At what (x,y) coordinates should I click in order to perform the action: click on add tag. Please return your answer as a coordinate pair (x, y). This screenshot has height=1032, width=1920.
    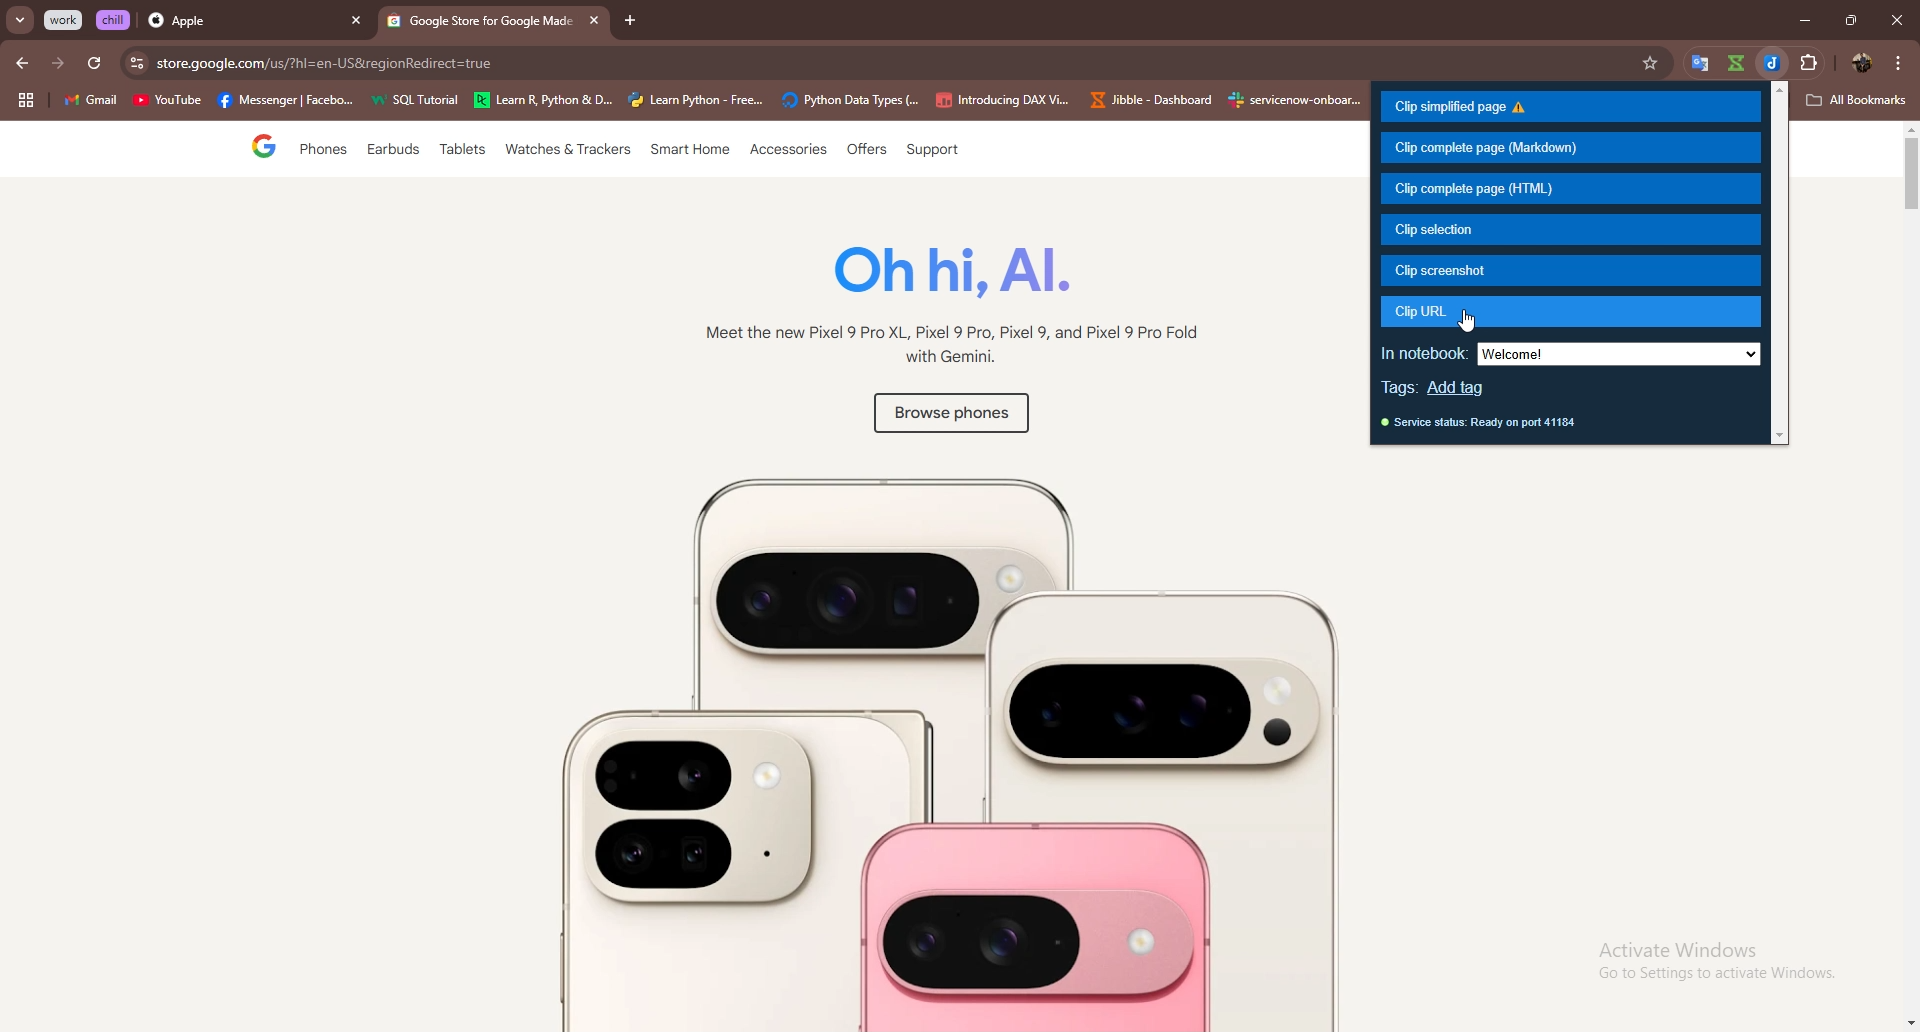
    Looking at the image, I should click on (1460, 387).